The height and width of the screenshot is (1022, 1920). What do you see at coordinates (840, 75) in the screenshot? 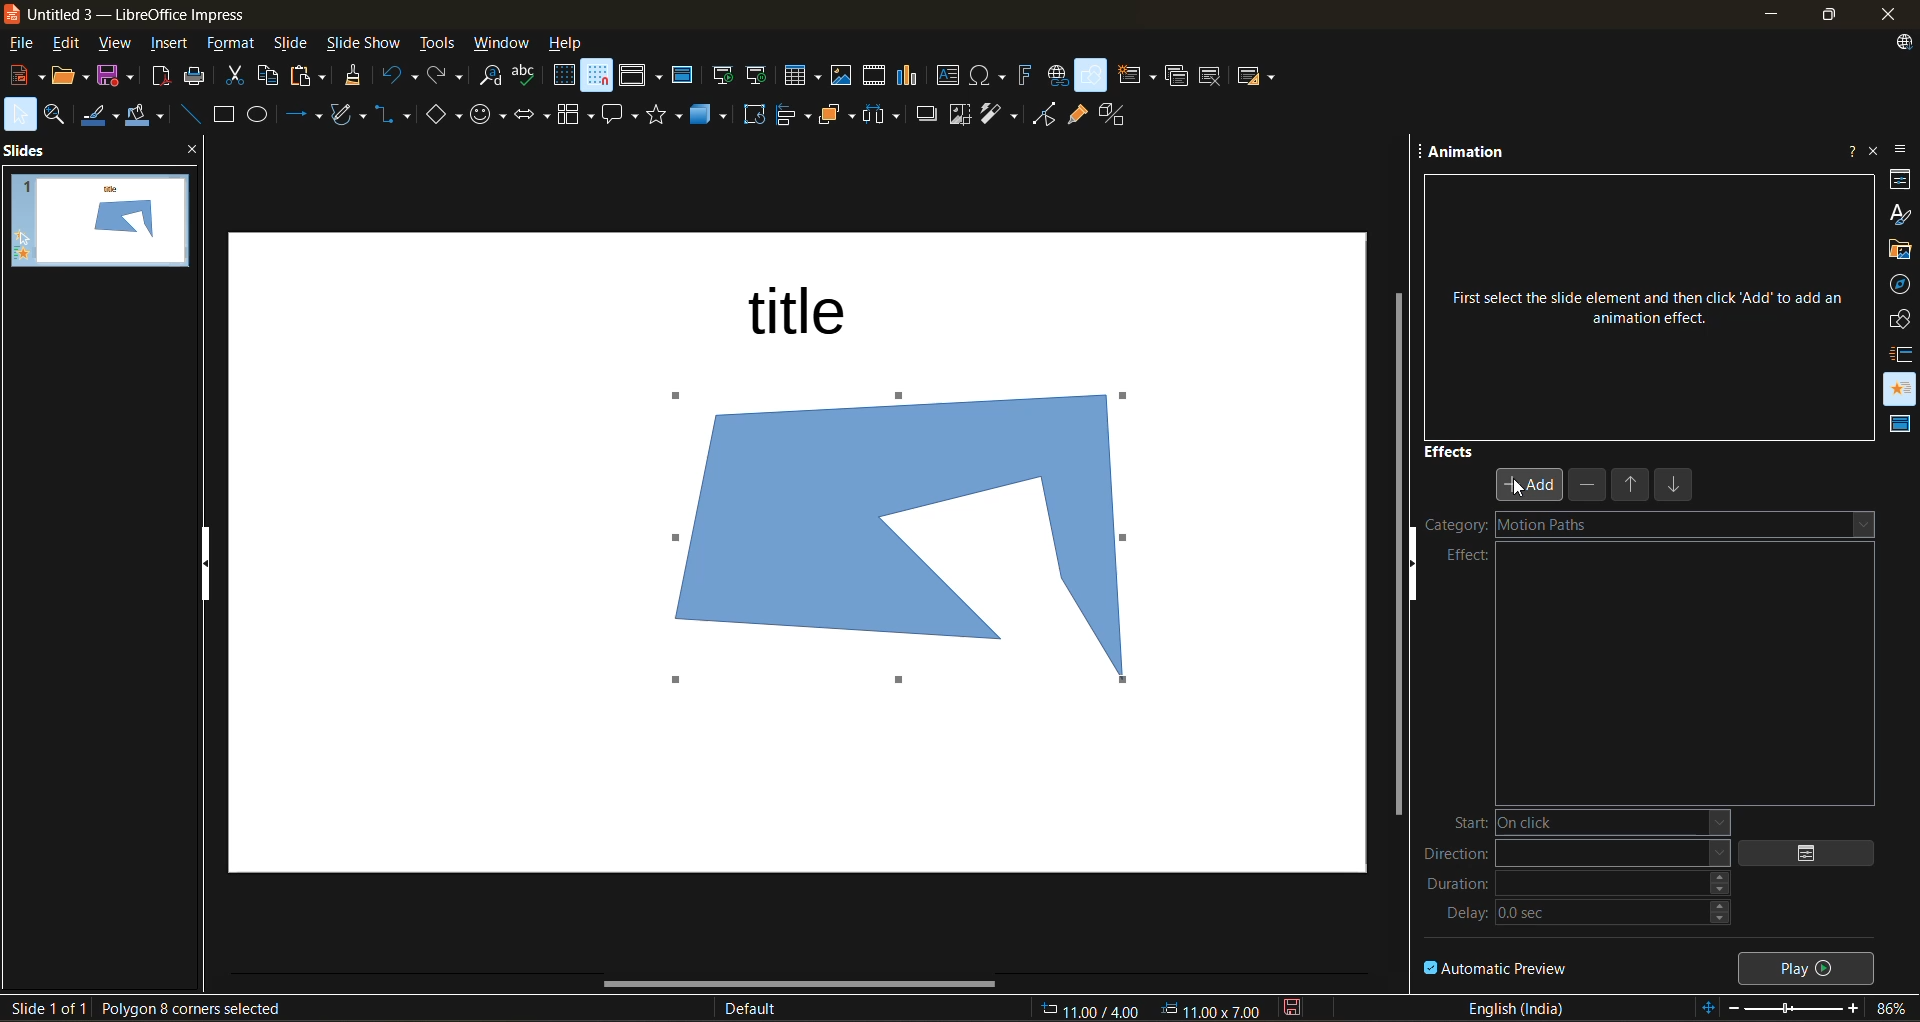
I see `insert image` at bounding box center [840, 75].